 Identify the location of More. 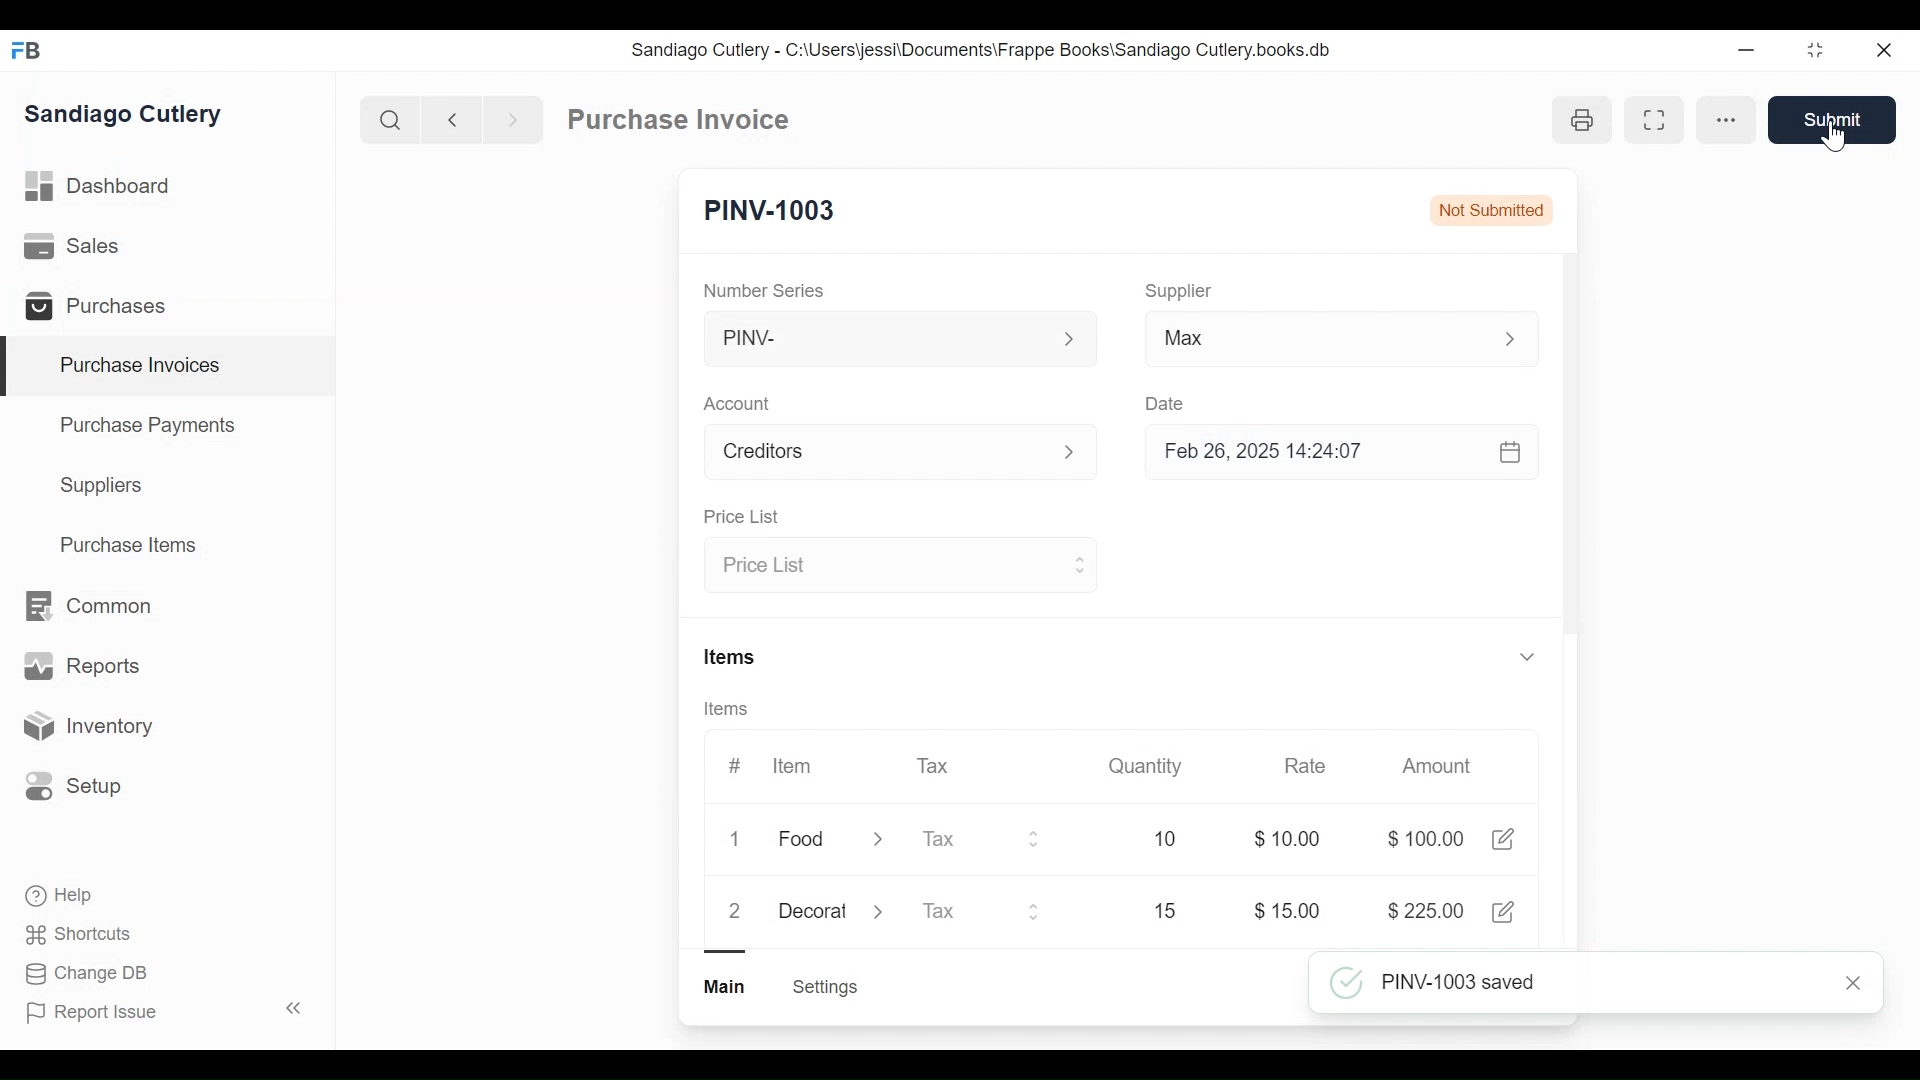
(1728, 120).